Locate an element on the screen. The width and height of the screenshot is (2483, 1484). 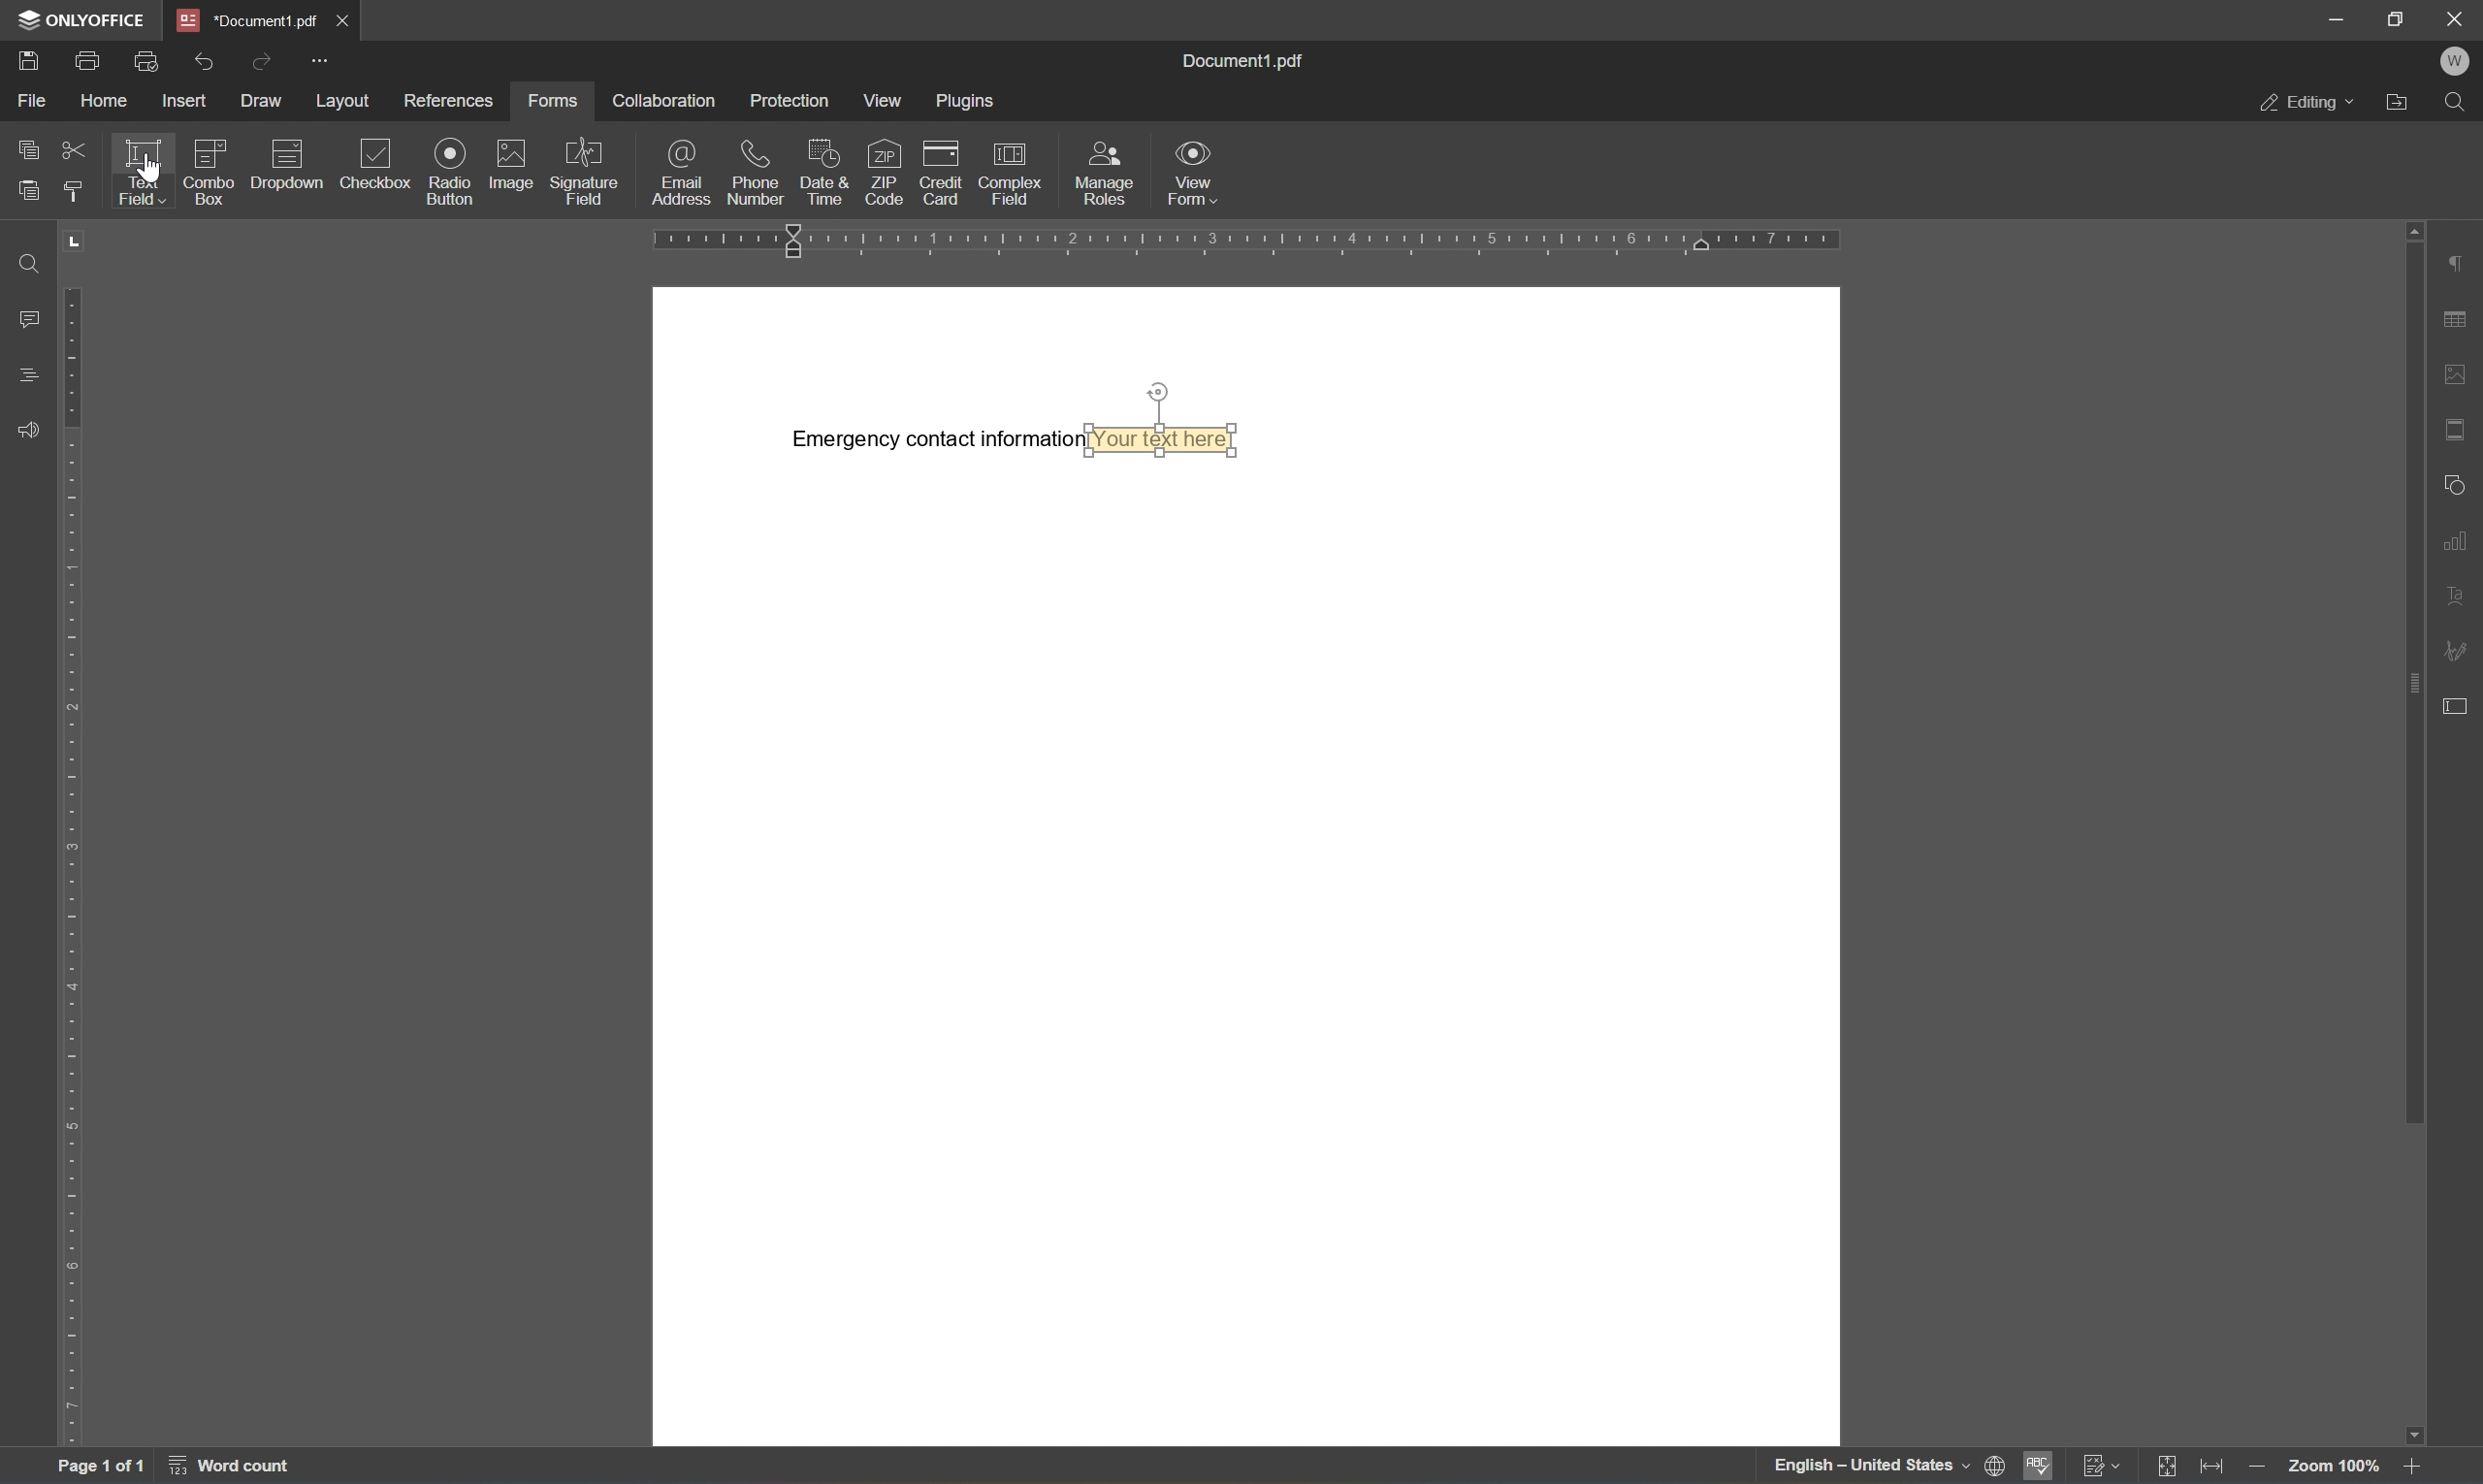
phone number is located at coordinates (755, 173).